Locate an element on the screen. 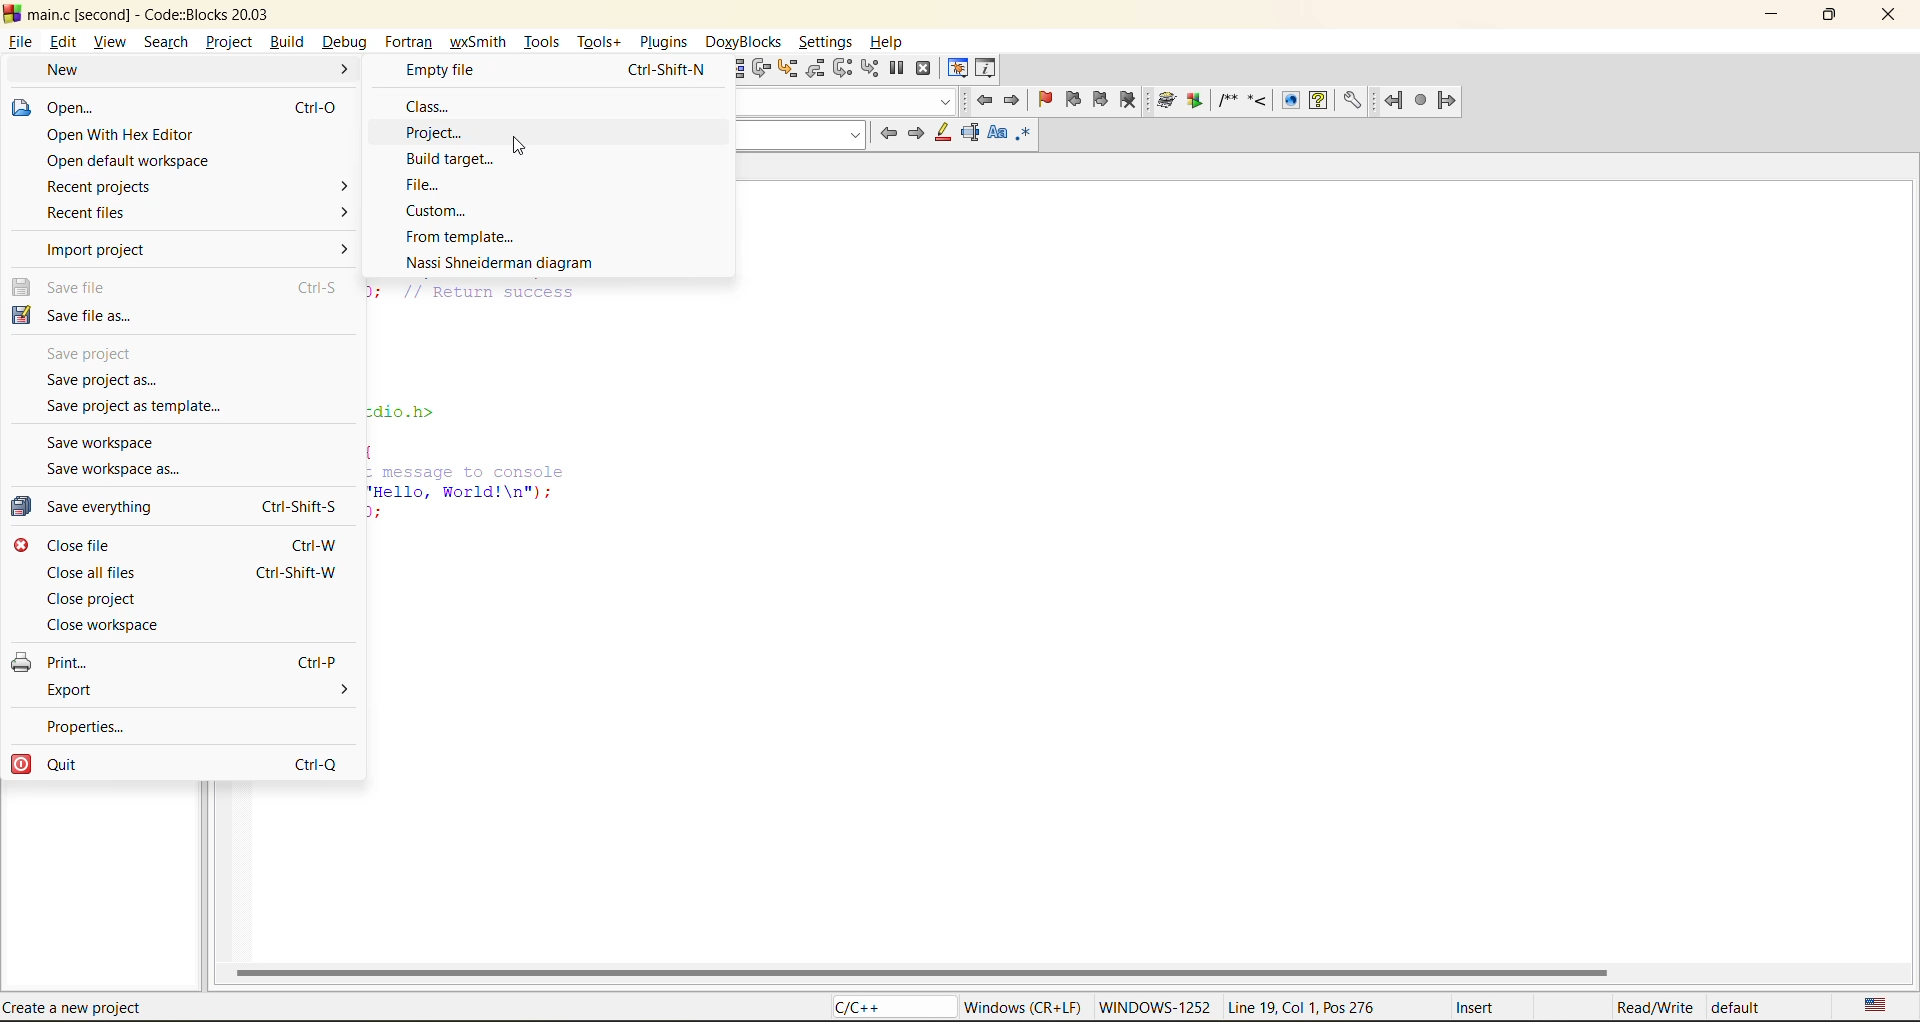 The height and width of the screenshot is (1022, 1920). file is located at coordinates (19, 42).